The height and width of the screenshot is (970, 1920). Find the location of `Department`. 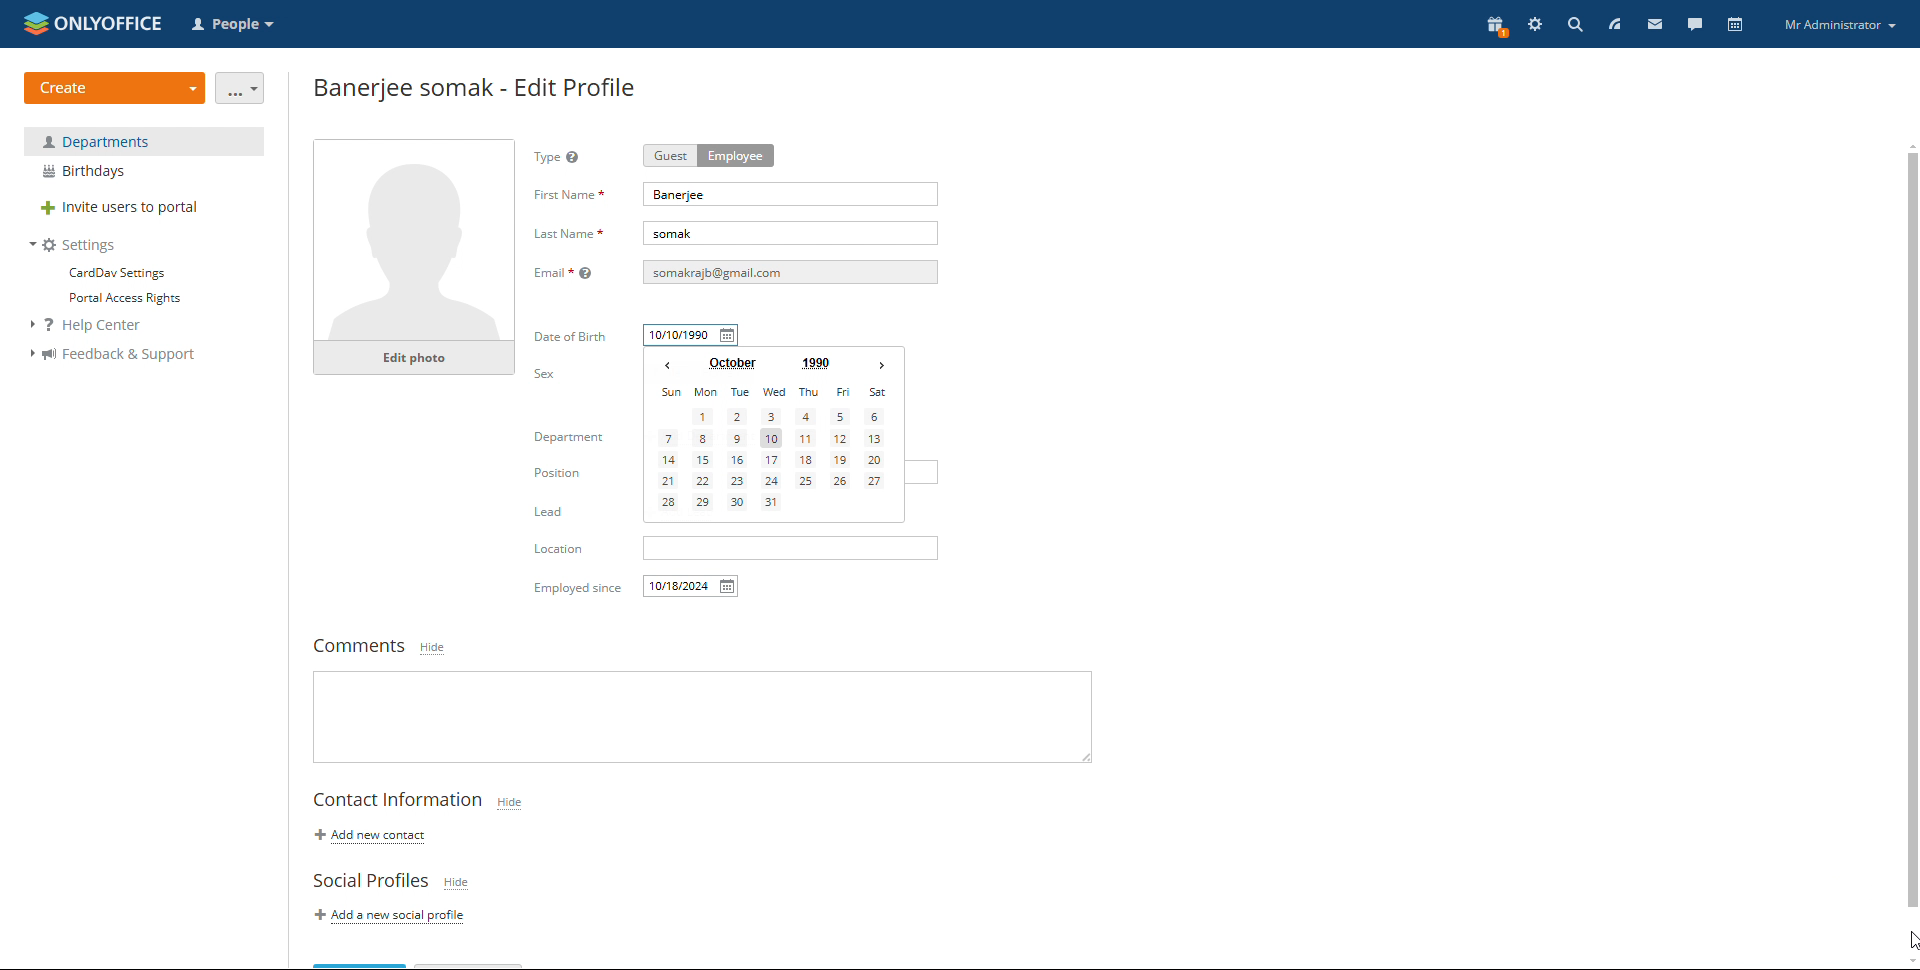

Department is located at coordinates (565, 439).